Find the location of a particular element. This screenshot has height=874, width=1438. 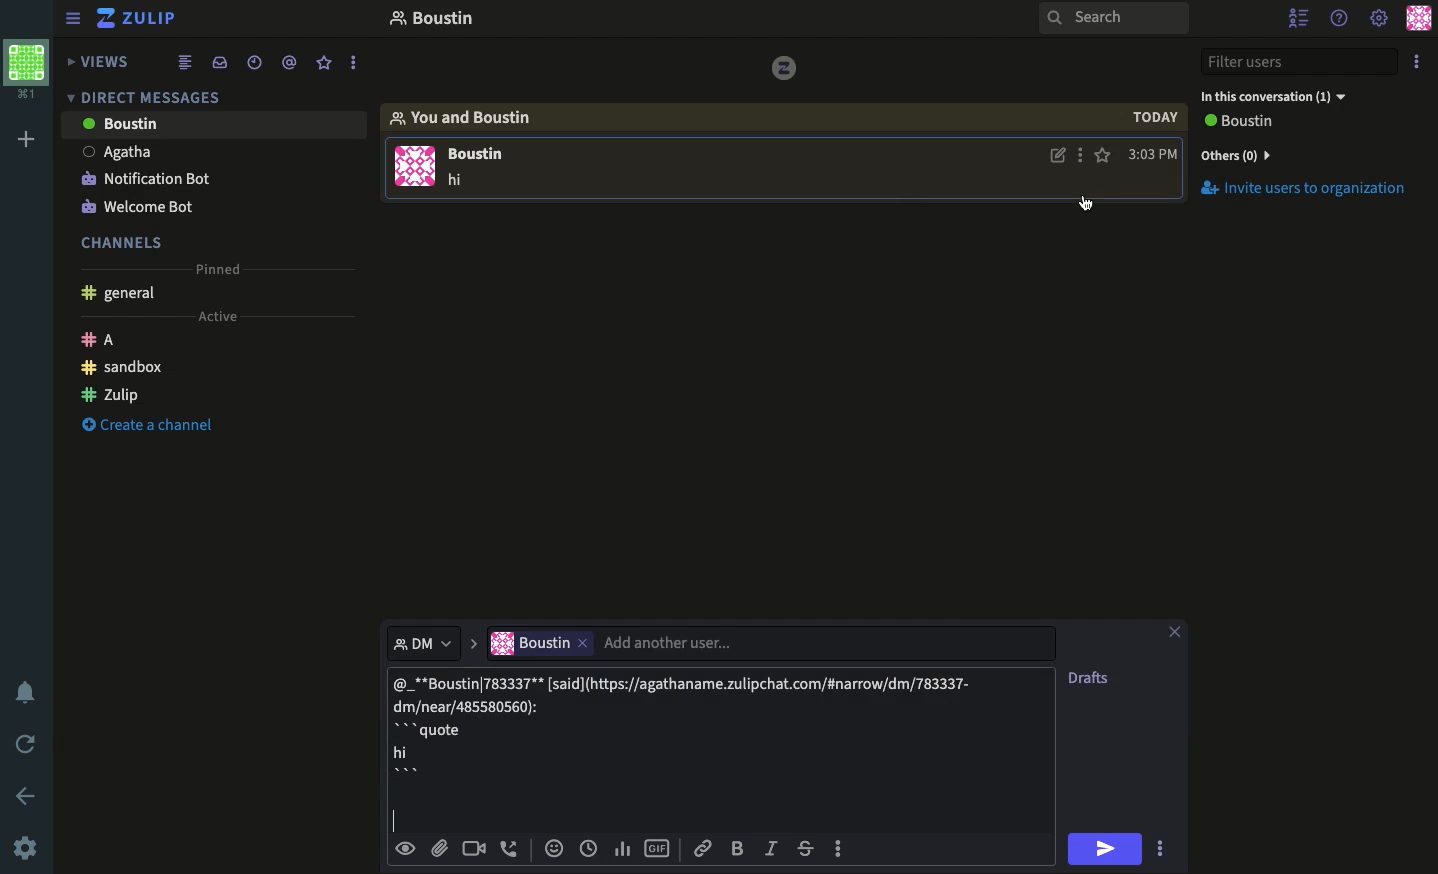

User Input is located at coordinates (626, 642).